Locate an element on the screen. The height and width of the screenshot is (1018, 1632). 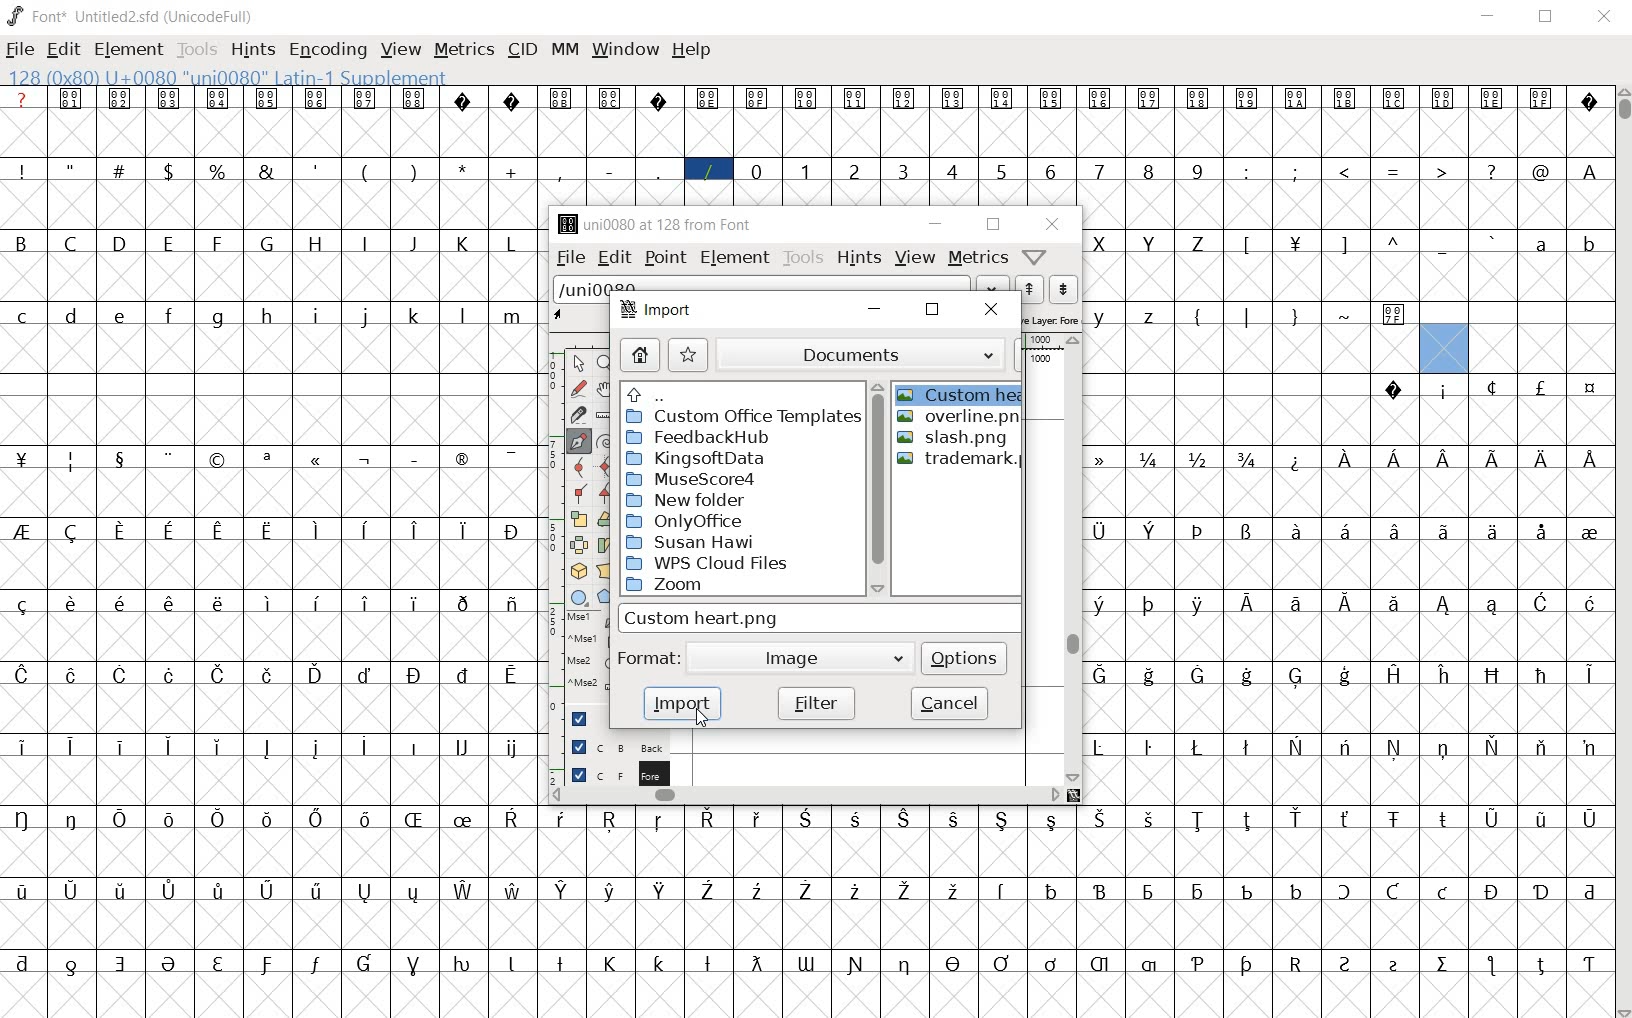
glyph is located at coordinates (1050, 99).